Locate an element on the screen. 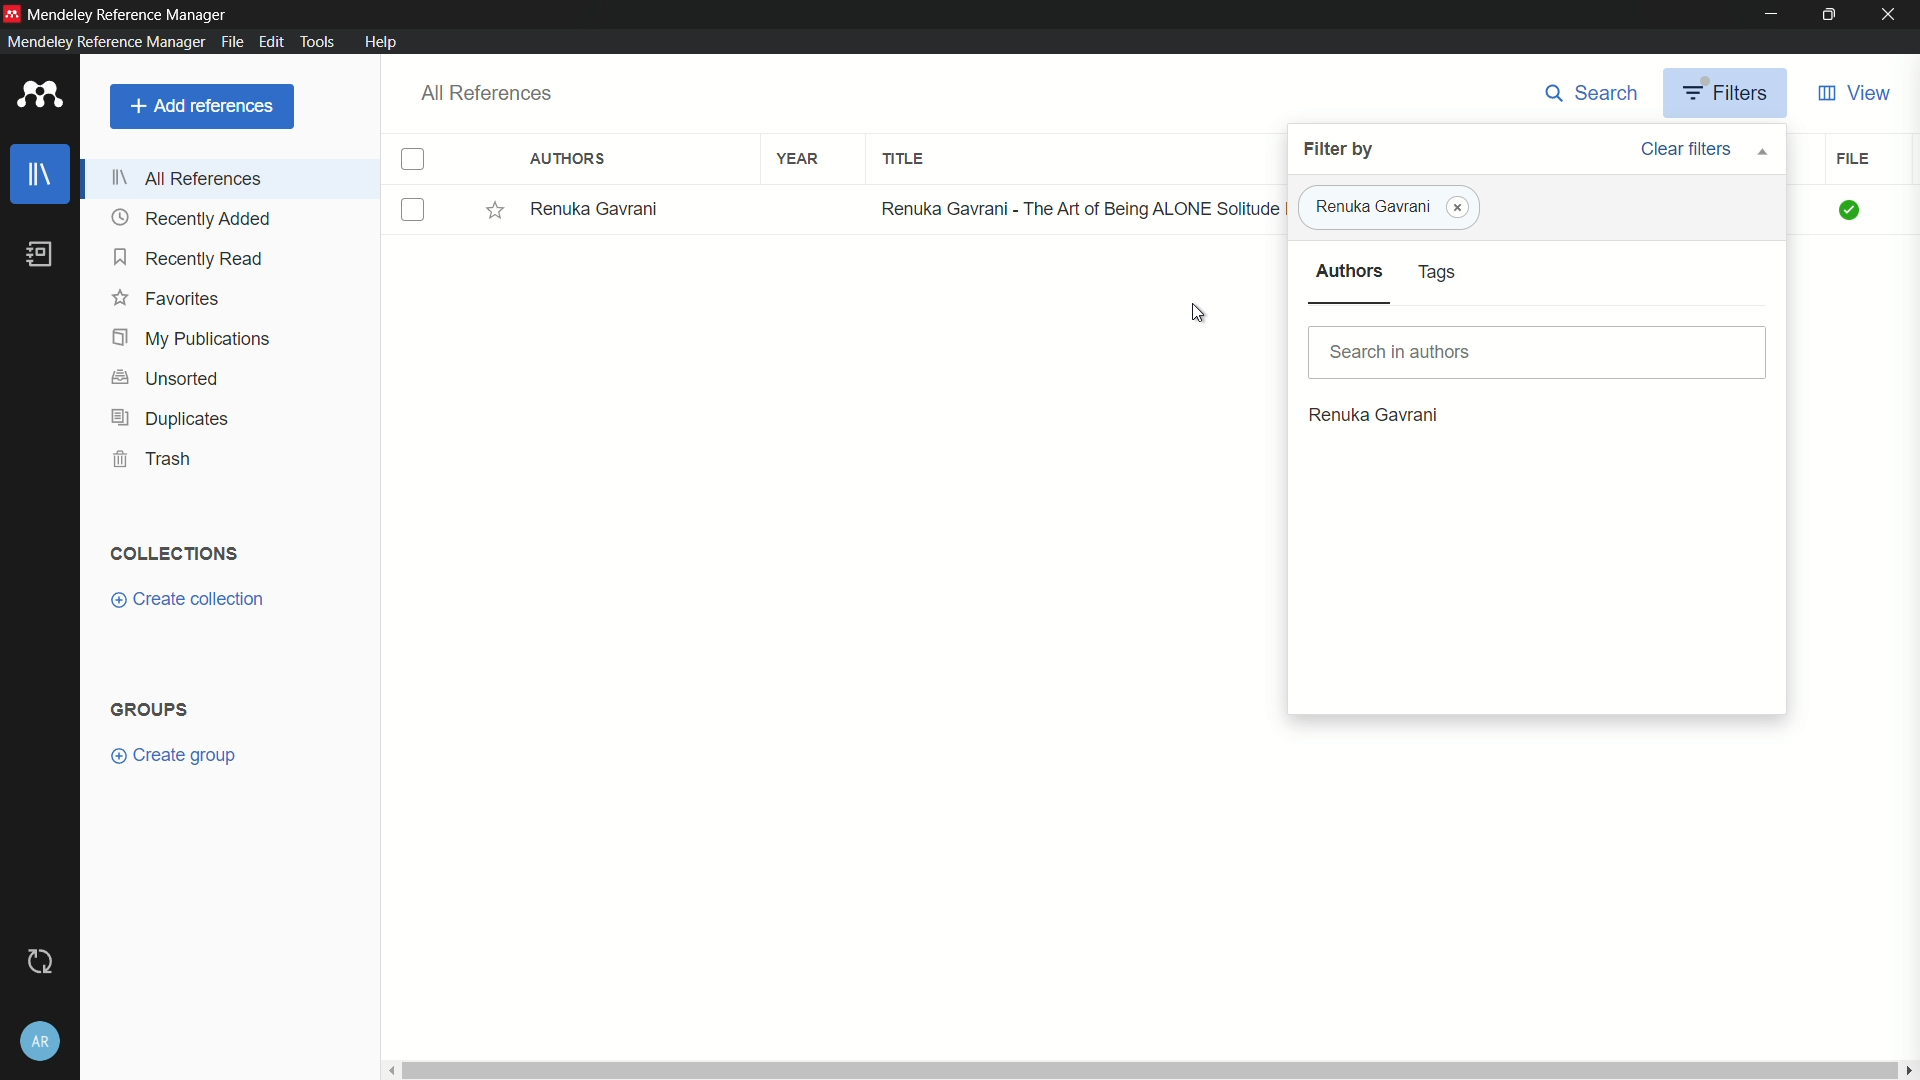 The height and width of the screenshot is (1080, 1920). favorites is located at coordinates (169, 298).